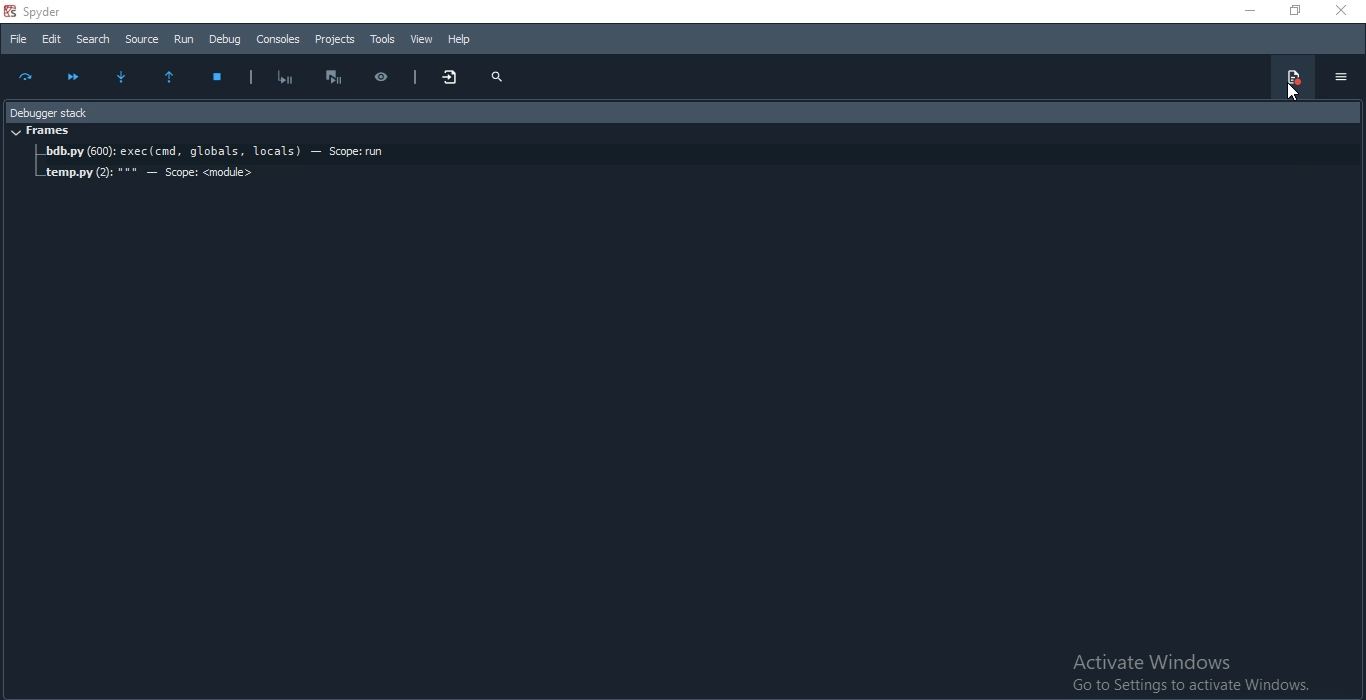 This screenshot has width=1366, height=700. Describe the element at coordinates (43, 132) in the screenshot. I see `Frames` at that location.